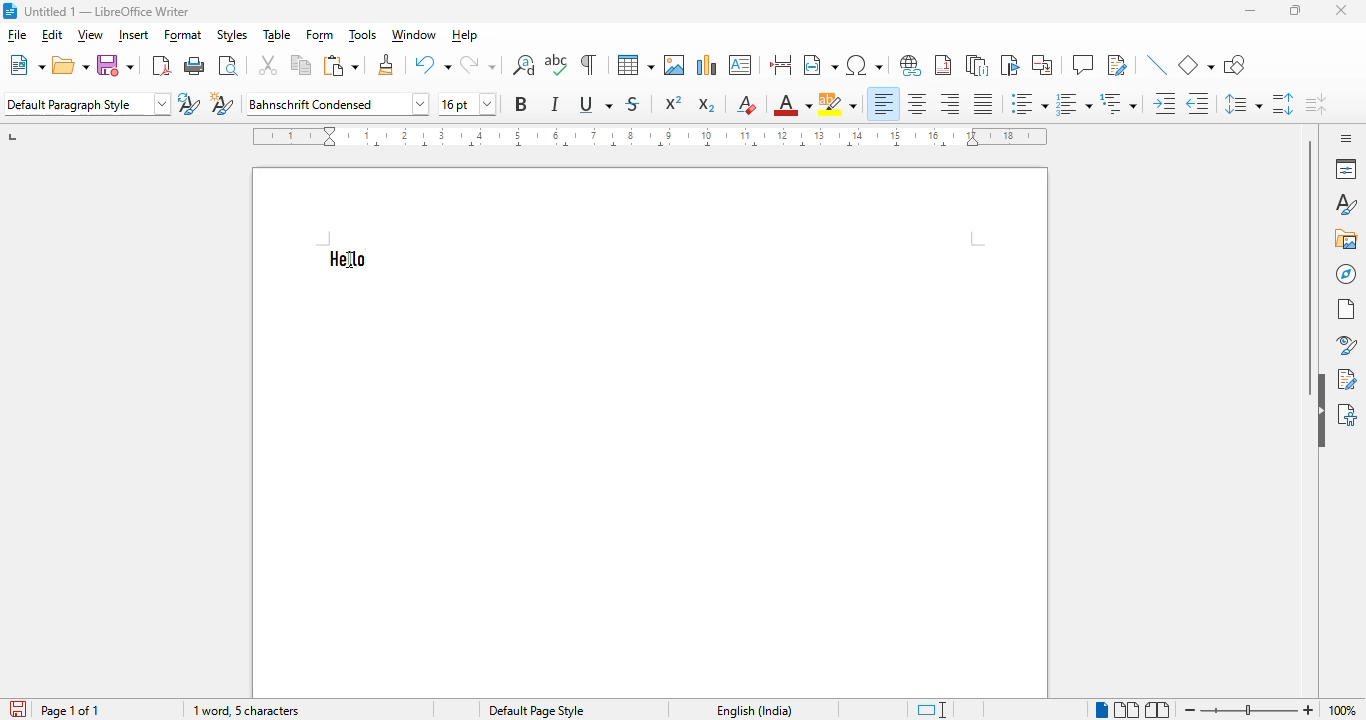  I want to click on show draw functions, so click(1233, 65).